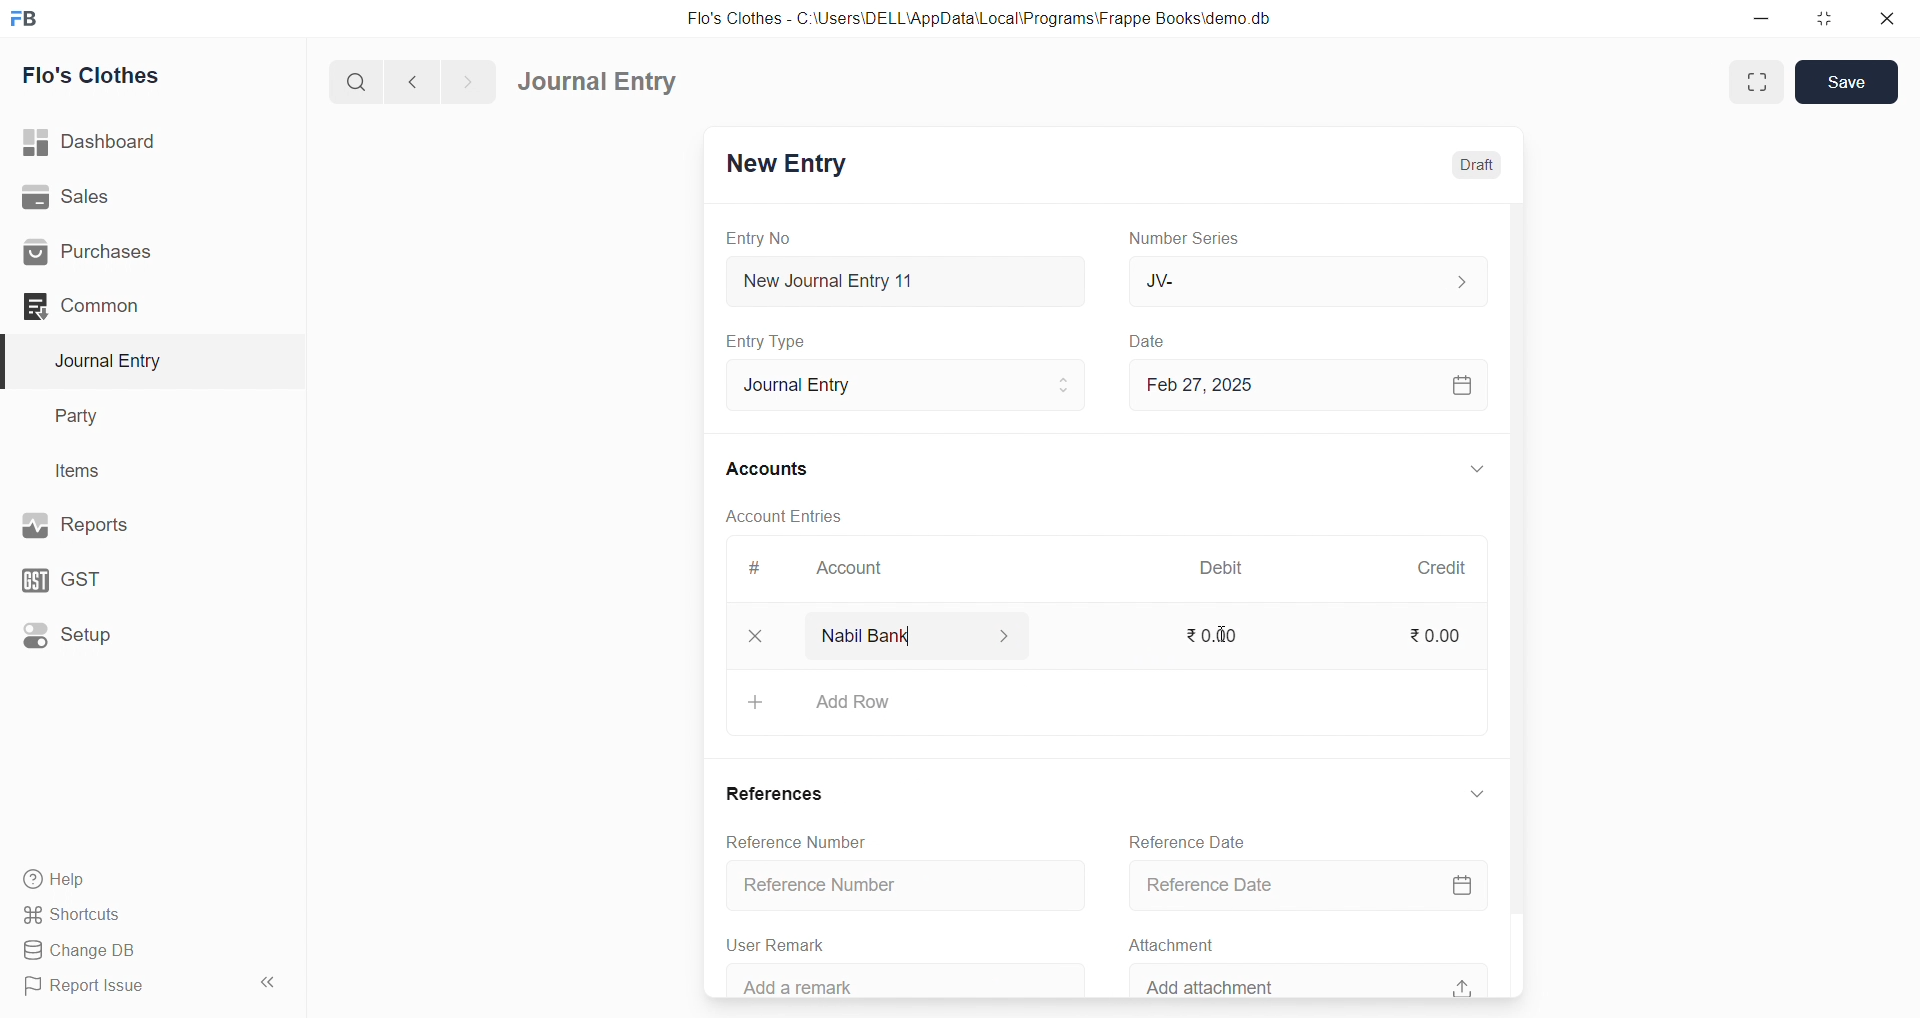 This screenshot has height=1018, width=1920. Describe the element at coordinates (1225, 566) in the screenshot. I see `Debit` at that location.